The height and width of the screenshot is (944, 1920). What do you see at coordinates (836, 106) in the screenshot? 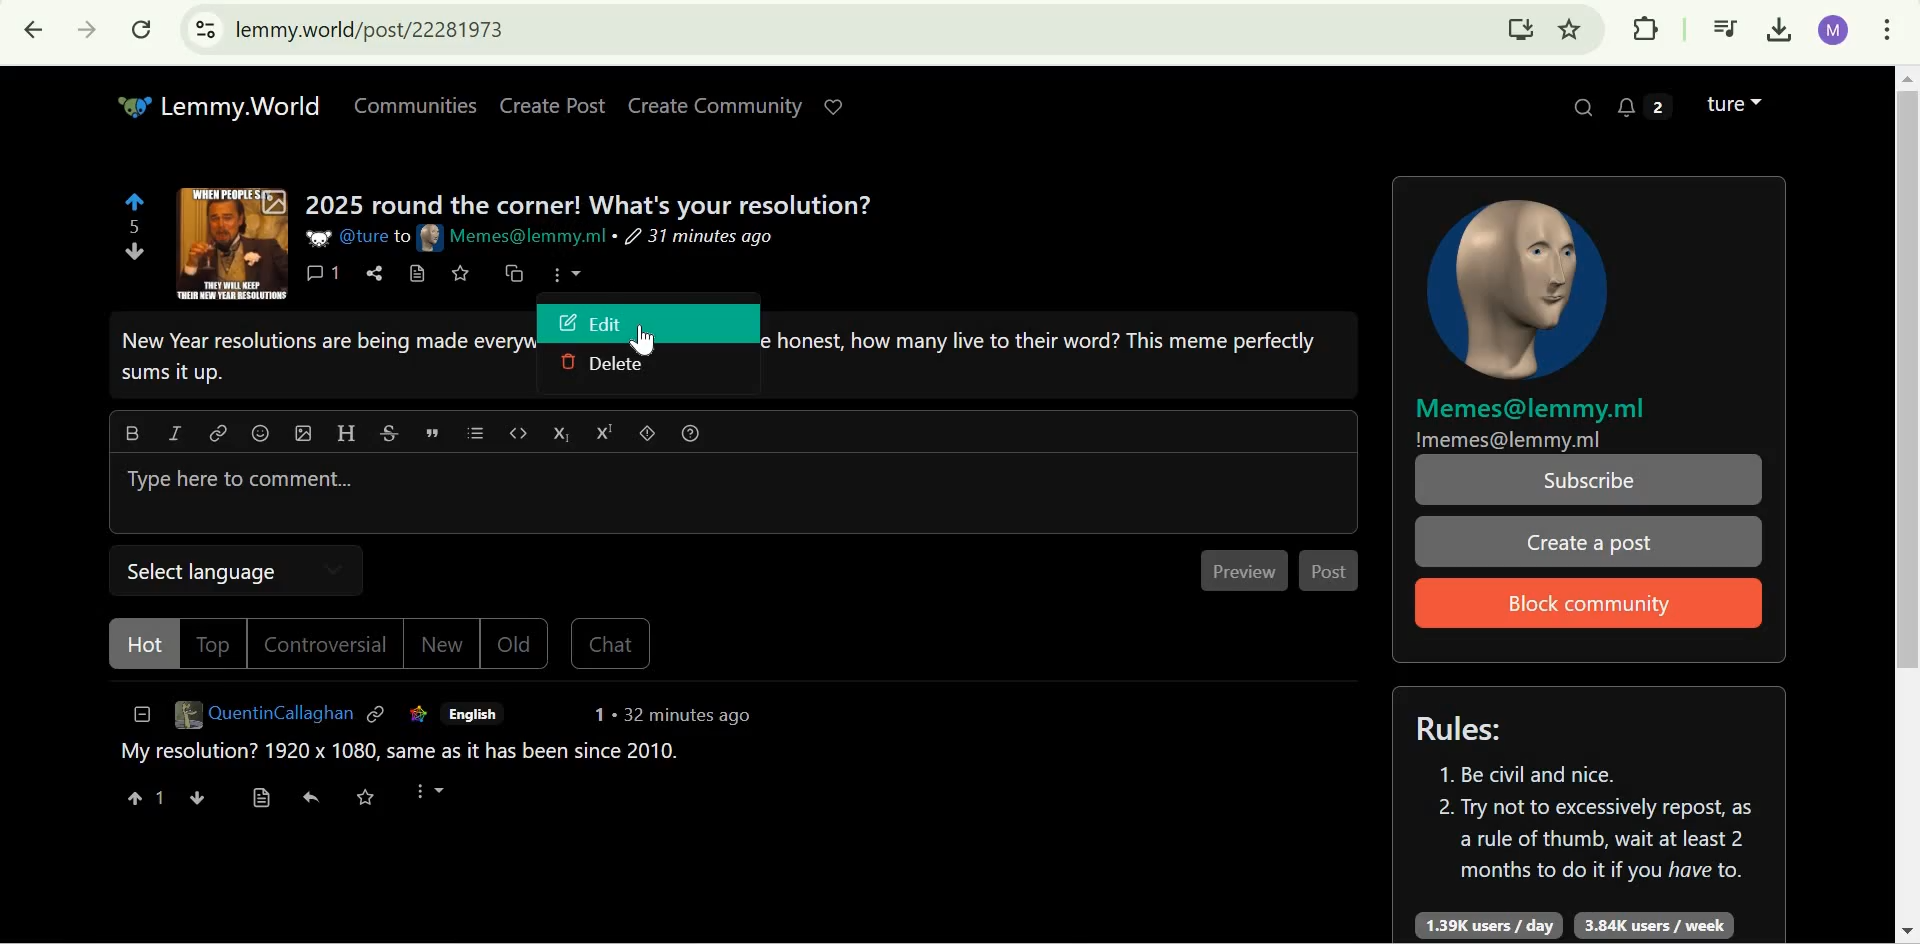
I see `Support Lemmy` at bounding box center [836, 106].